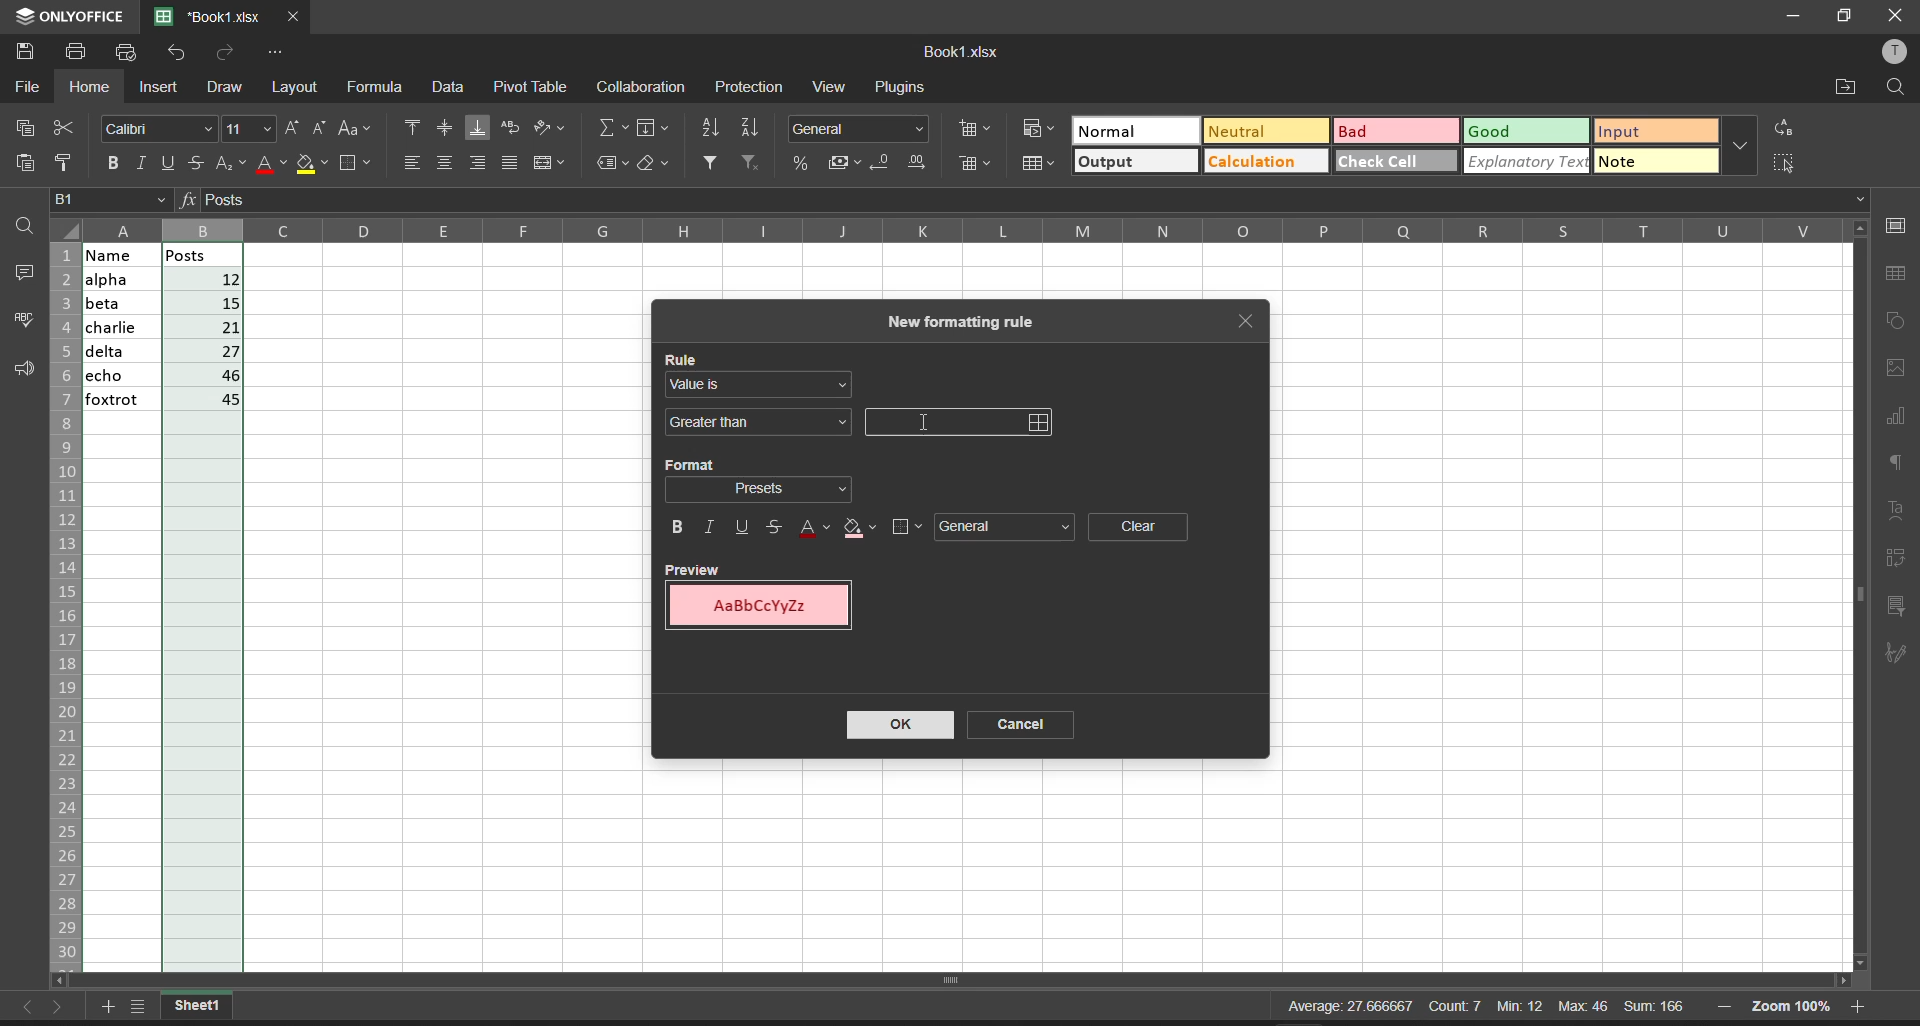 This screenshot has width=1920, height=1026. What do you see at coordinates (653, 128) in the screenshot?
I see `fill` at bounding box center [653, 128].